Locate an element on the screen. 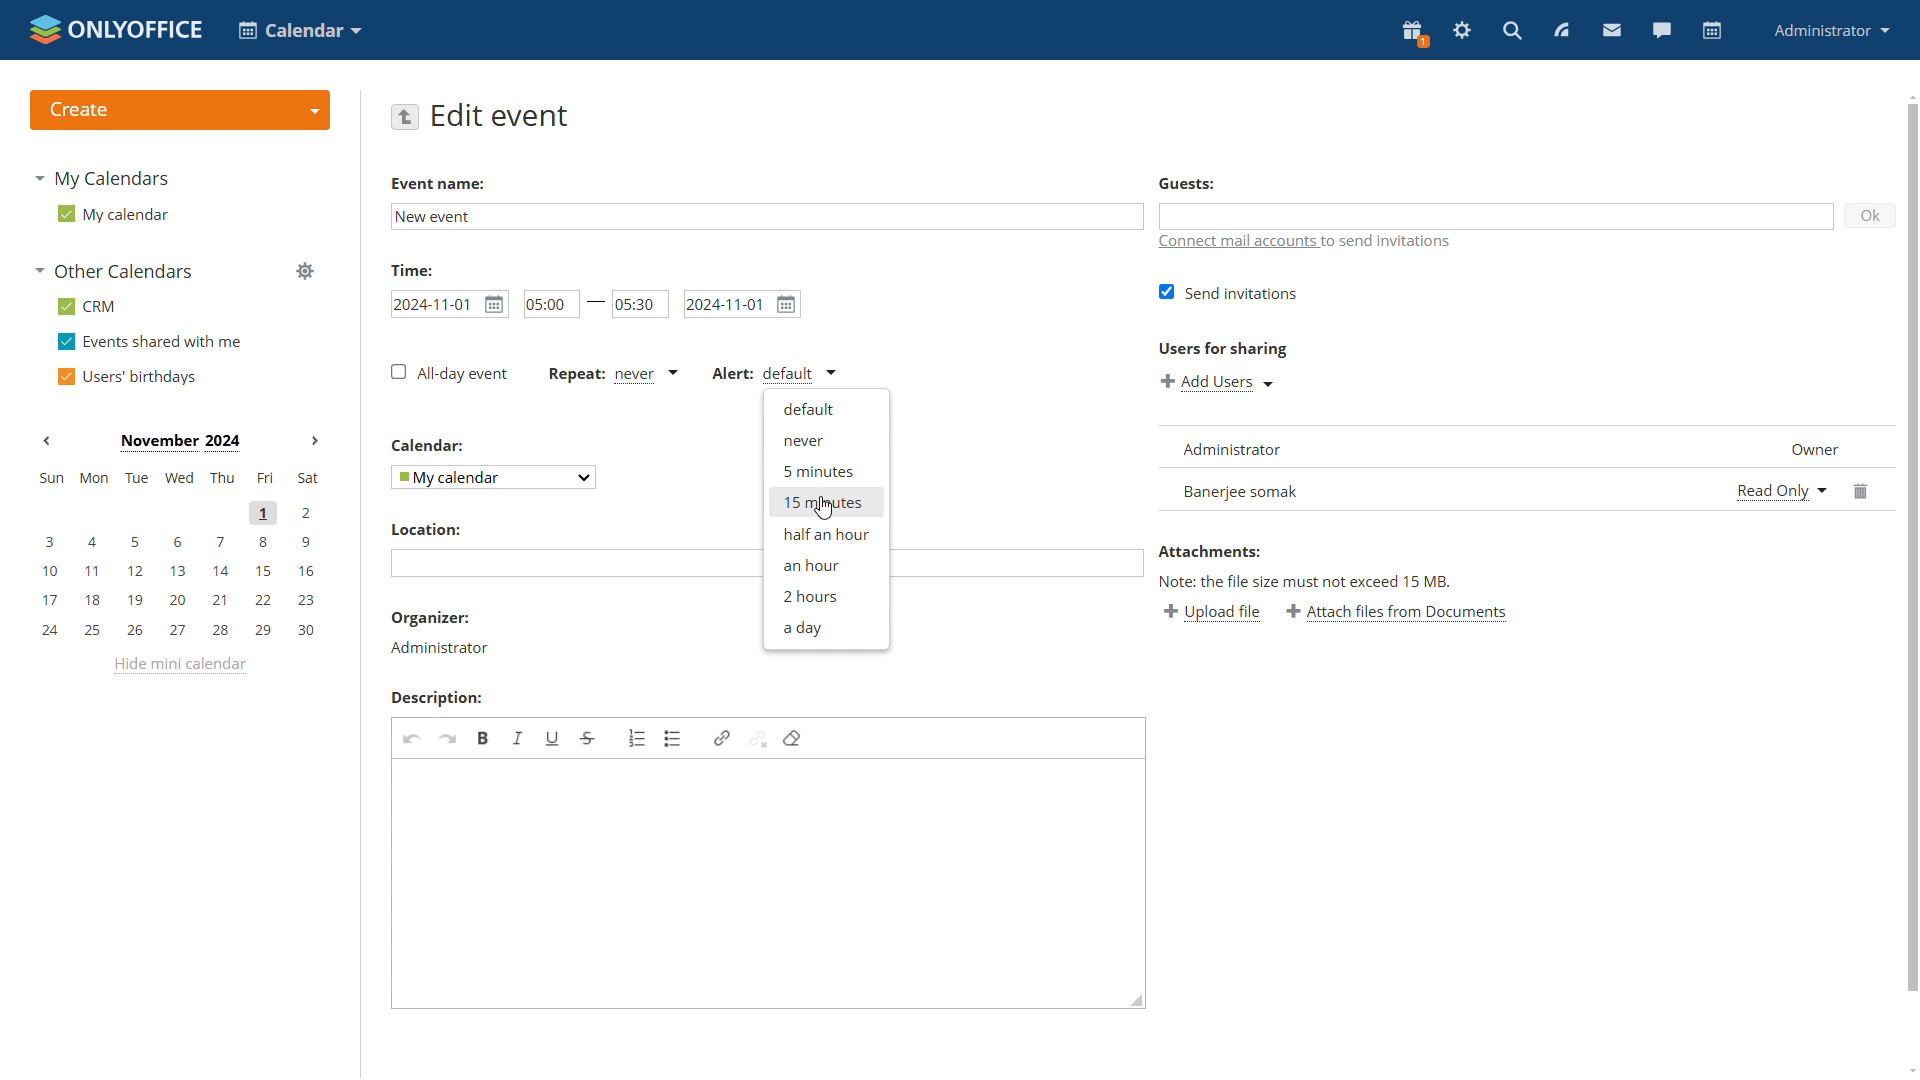 Image resolution: width=1920 pixels, height=1080 pixels. edit event description is located at coordinates (771, 883).